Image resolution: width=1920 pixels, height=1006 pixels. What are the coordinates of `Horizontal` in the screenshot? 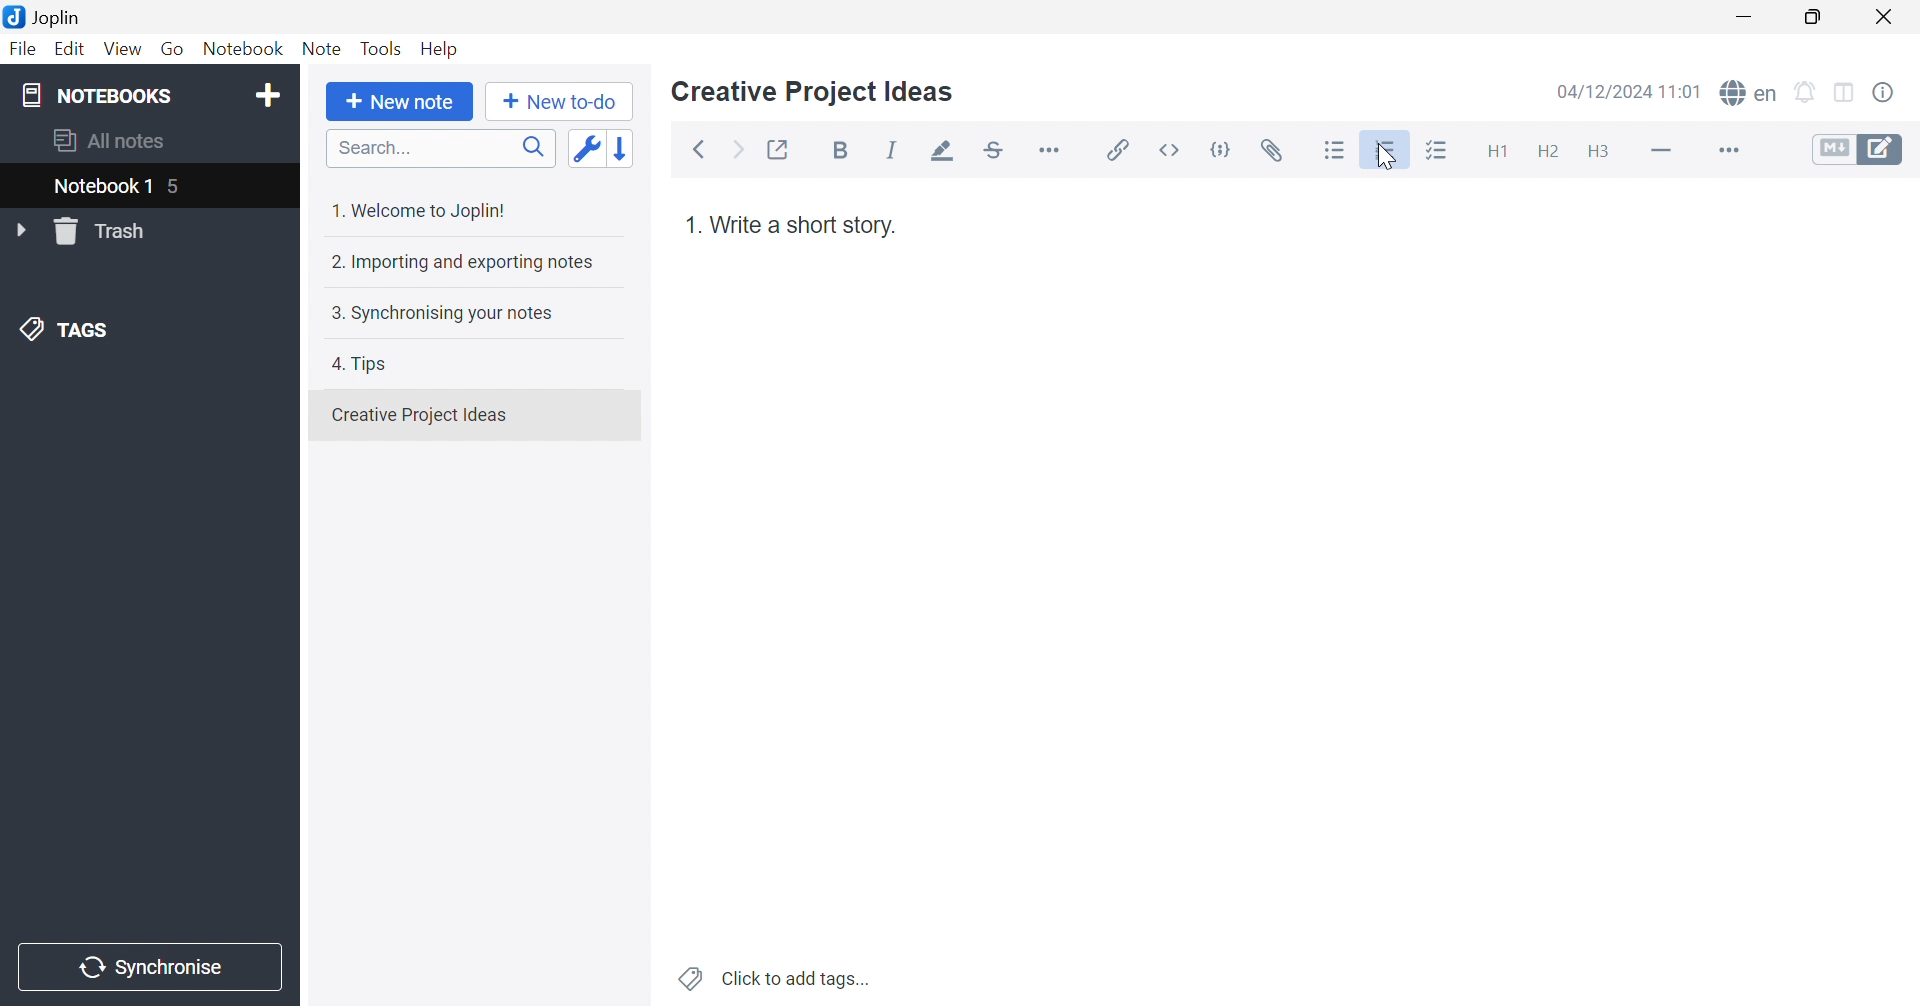 It's located at (1055, 151).